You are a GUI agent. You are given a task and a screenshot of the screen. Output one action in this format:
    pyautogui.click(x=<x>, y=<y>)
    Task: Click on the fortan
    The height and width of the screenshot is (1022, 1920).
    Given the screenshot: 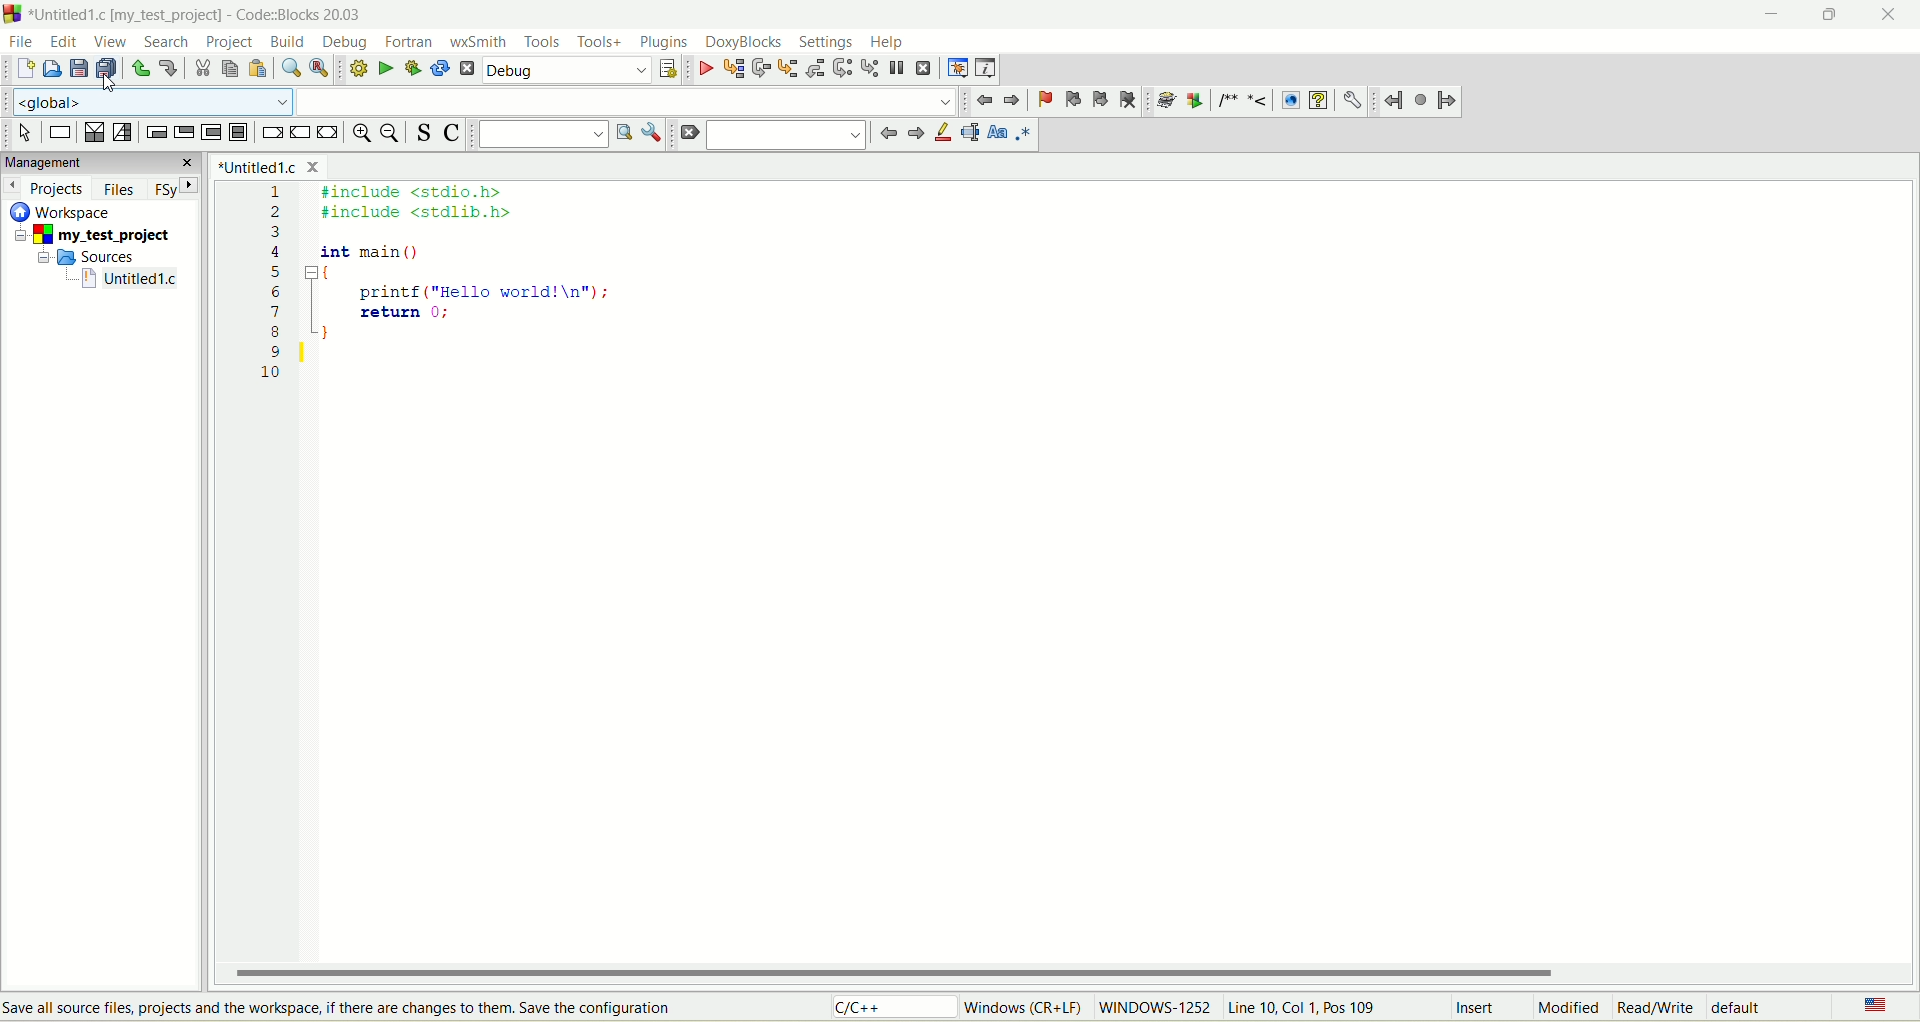 What is the action you would take?
    pyautogui.click(x=411, y=42)
    